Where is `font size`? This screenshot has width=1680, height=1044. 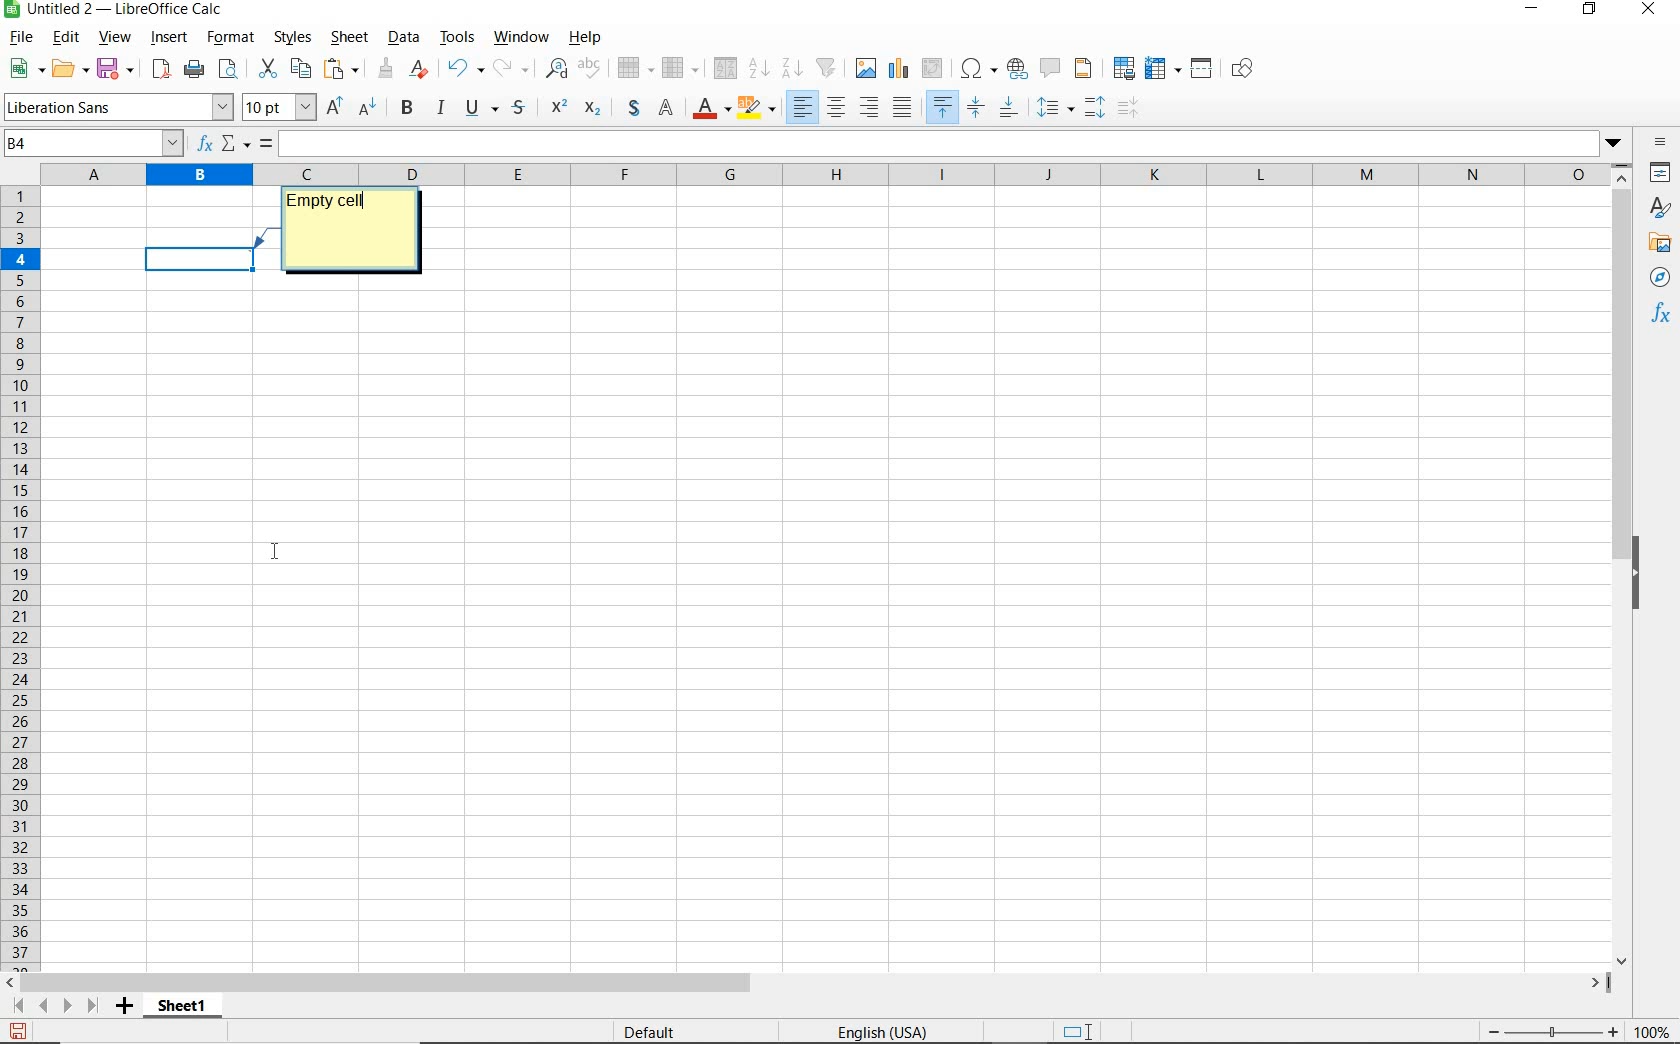
font size is located at coordinates (280, 107).